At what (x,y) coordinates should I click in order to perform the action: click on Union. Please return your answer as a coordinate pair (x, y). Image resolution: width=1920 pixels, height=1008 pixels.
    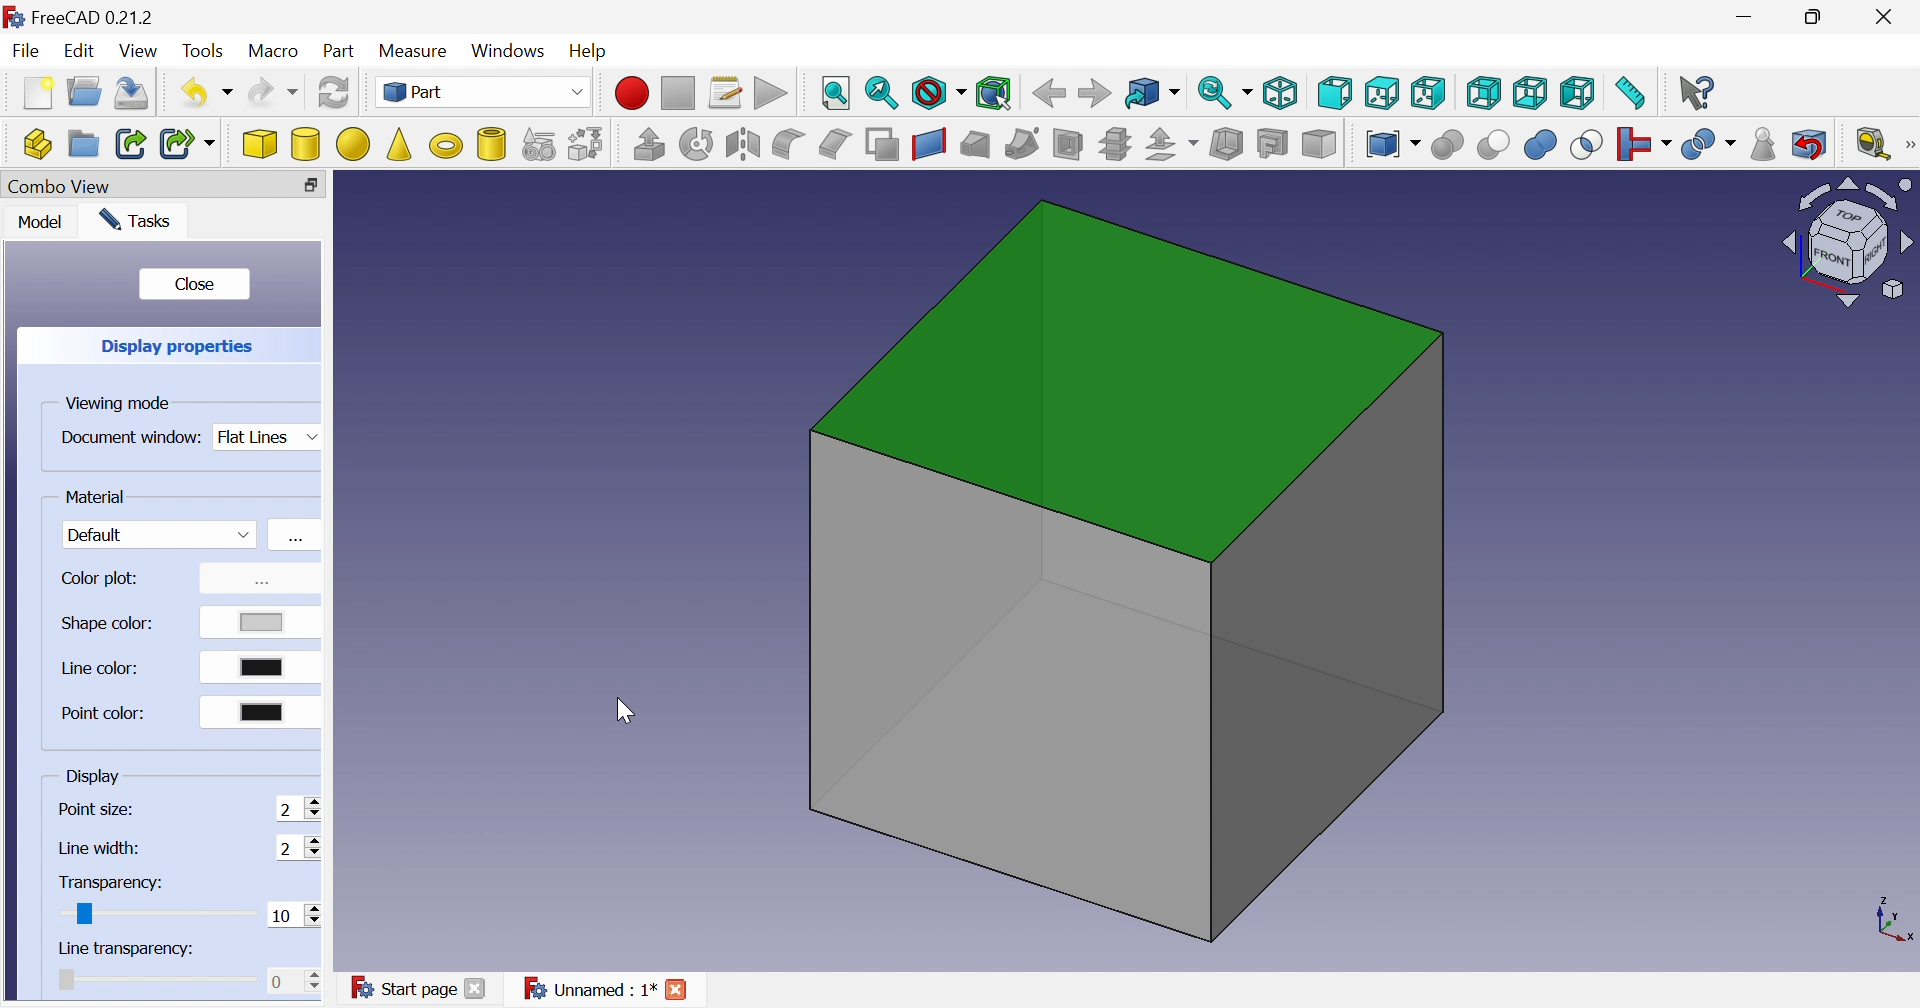
    Looking at the image, I should click on (1543, 144).